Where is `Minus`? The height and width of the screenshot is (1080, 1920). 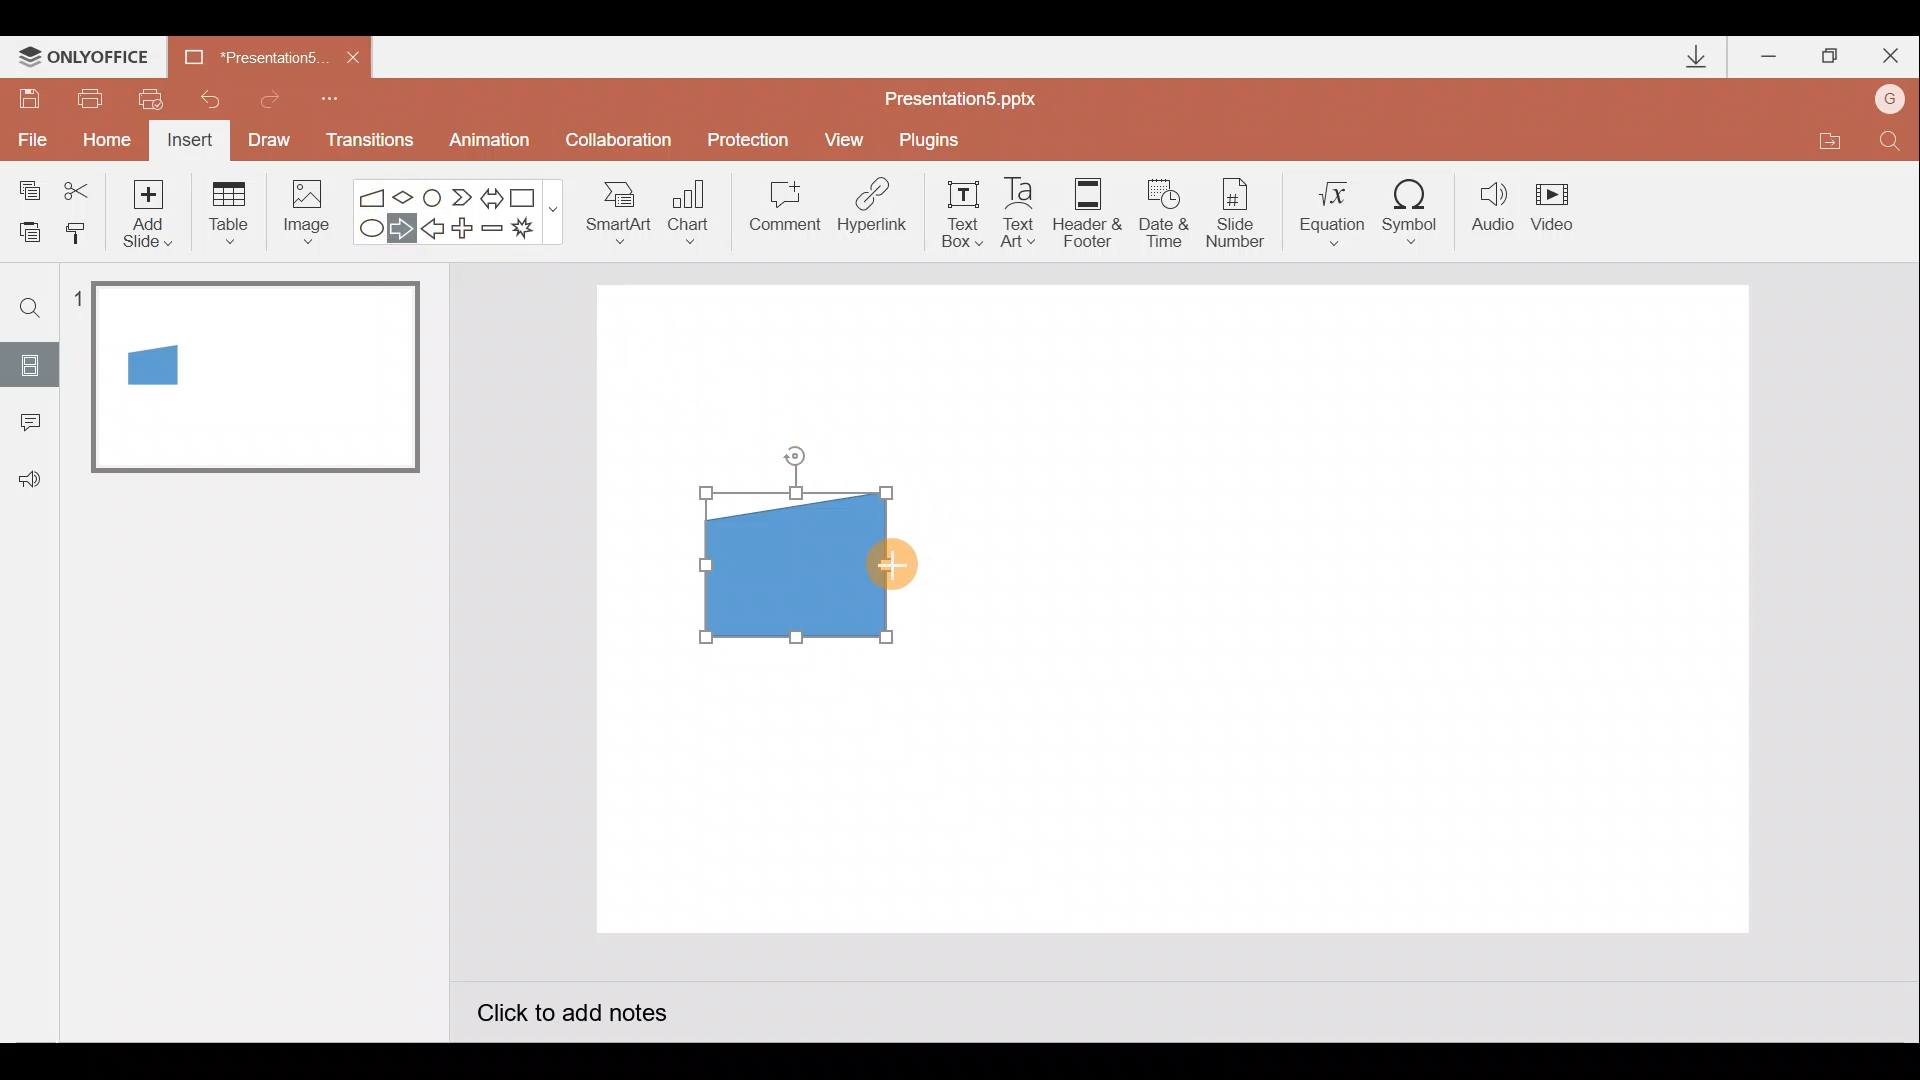
Minus is located at coordinates (494, 232).